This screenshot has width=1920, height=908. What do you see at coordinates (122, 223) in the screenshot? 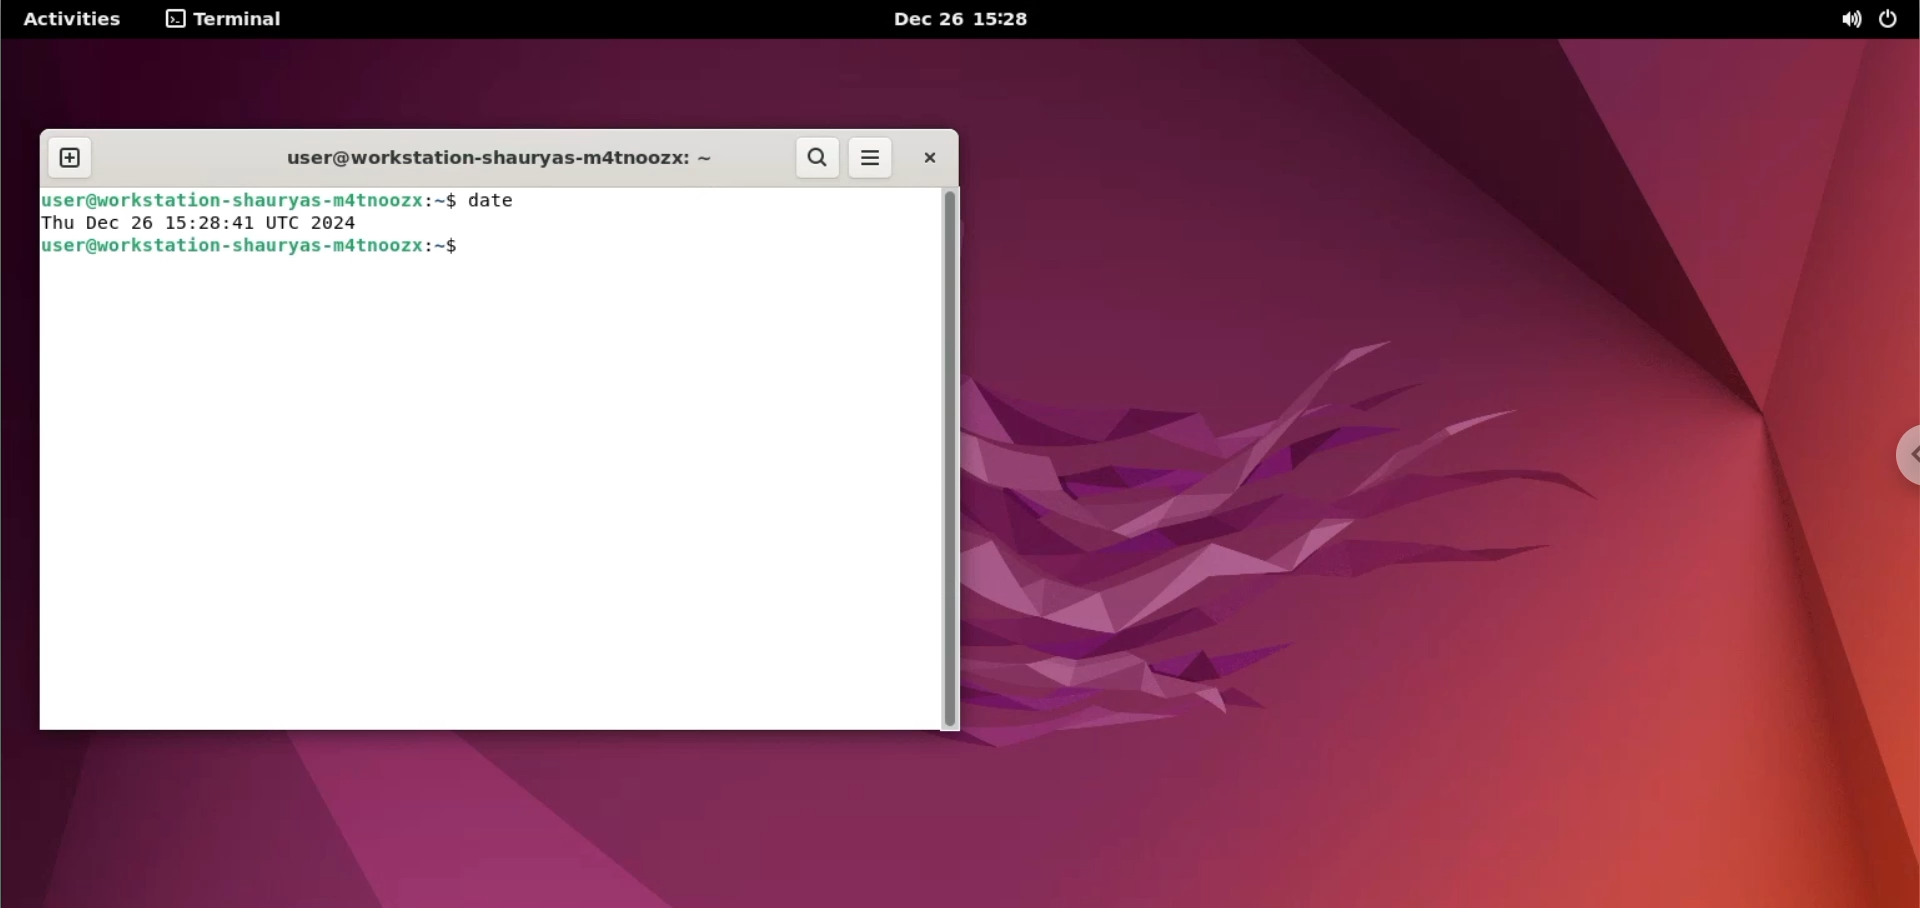
I see `Dec 26` at bounding box center [122, 223].